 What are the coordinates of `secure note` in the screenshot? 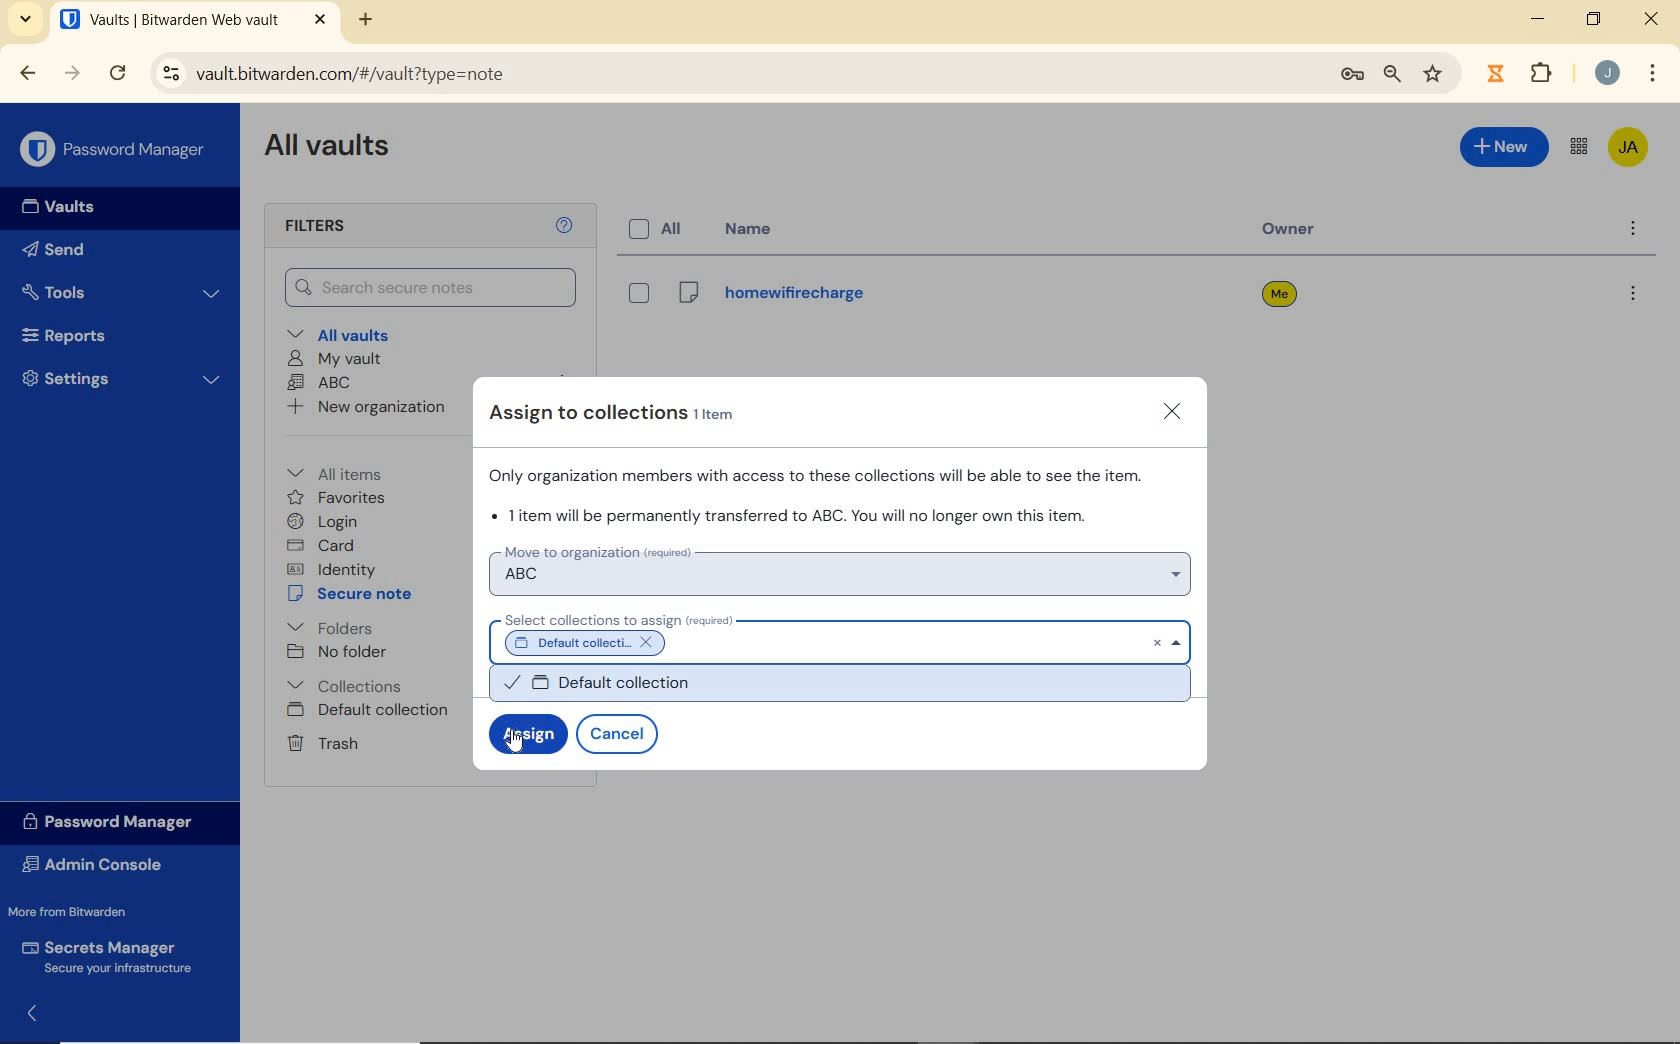 It's located at (354, 594).